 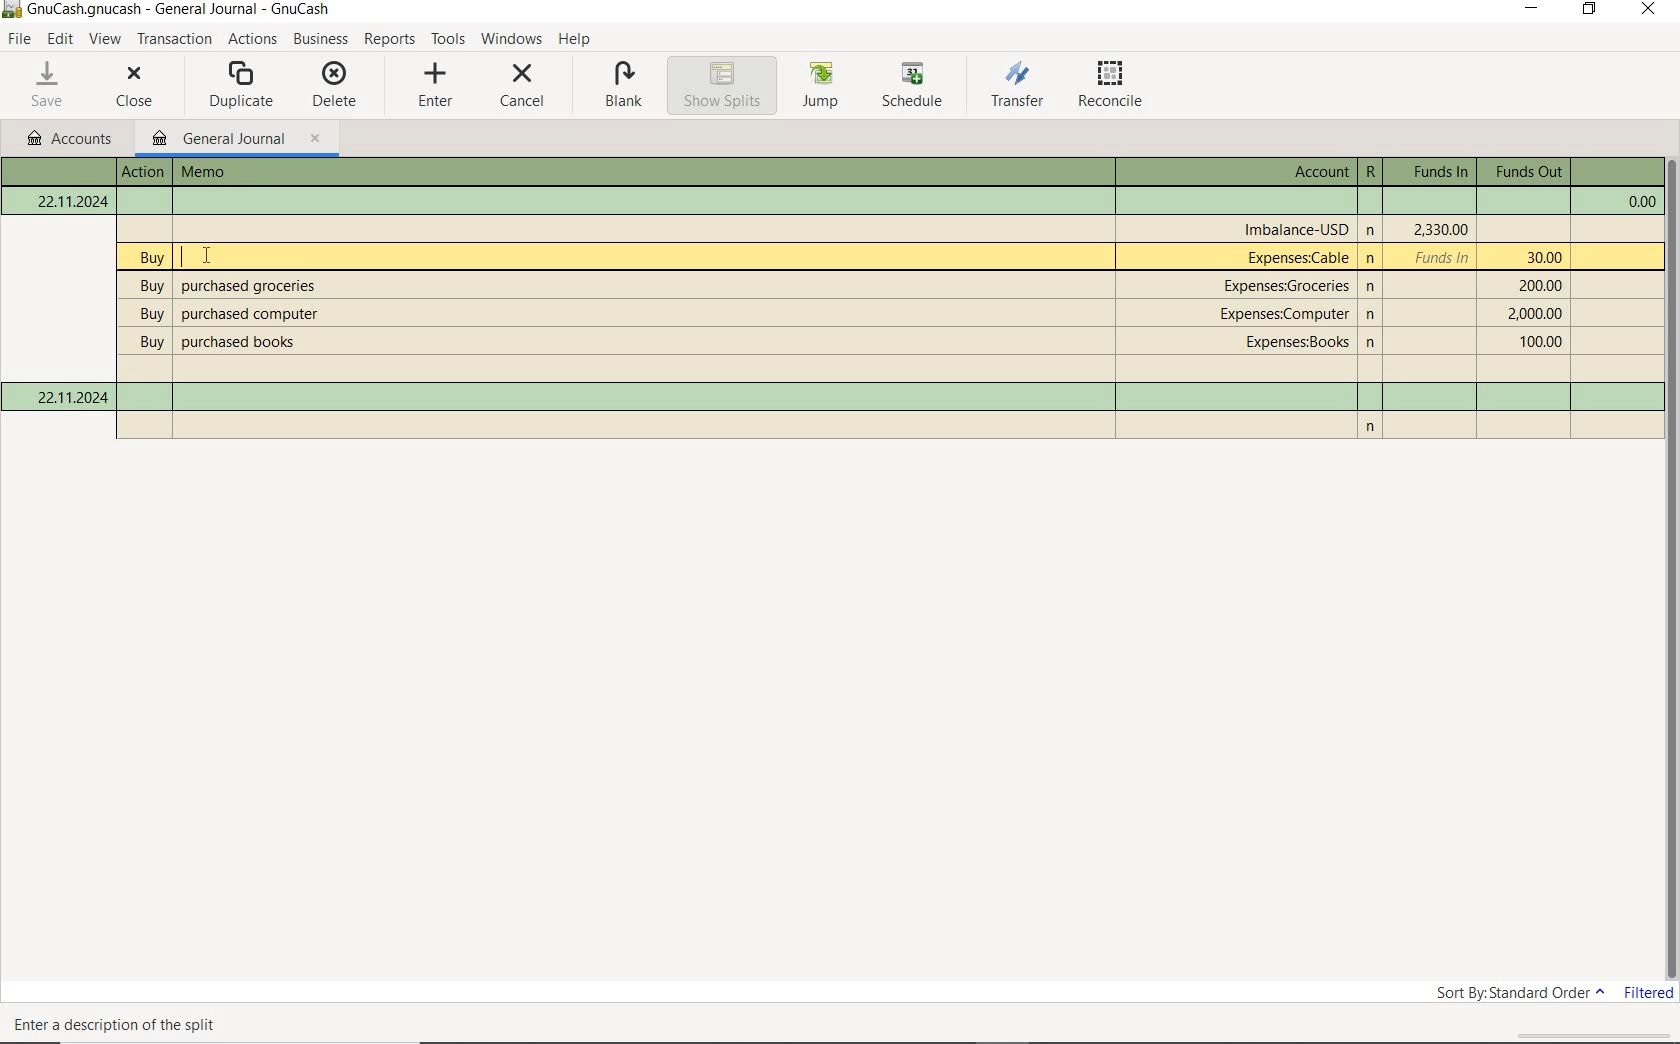 What do you see at coordinates (174, 39) in the screenshot?
I see `transaction` at bounding box center [174, 39].